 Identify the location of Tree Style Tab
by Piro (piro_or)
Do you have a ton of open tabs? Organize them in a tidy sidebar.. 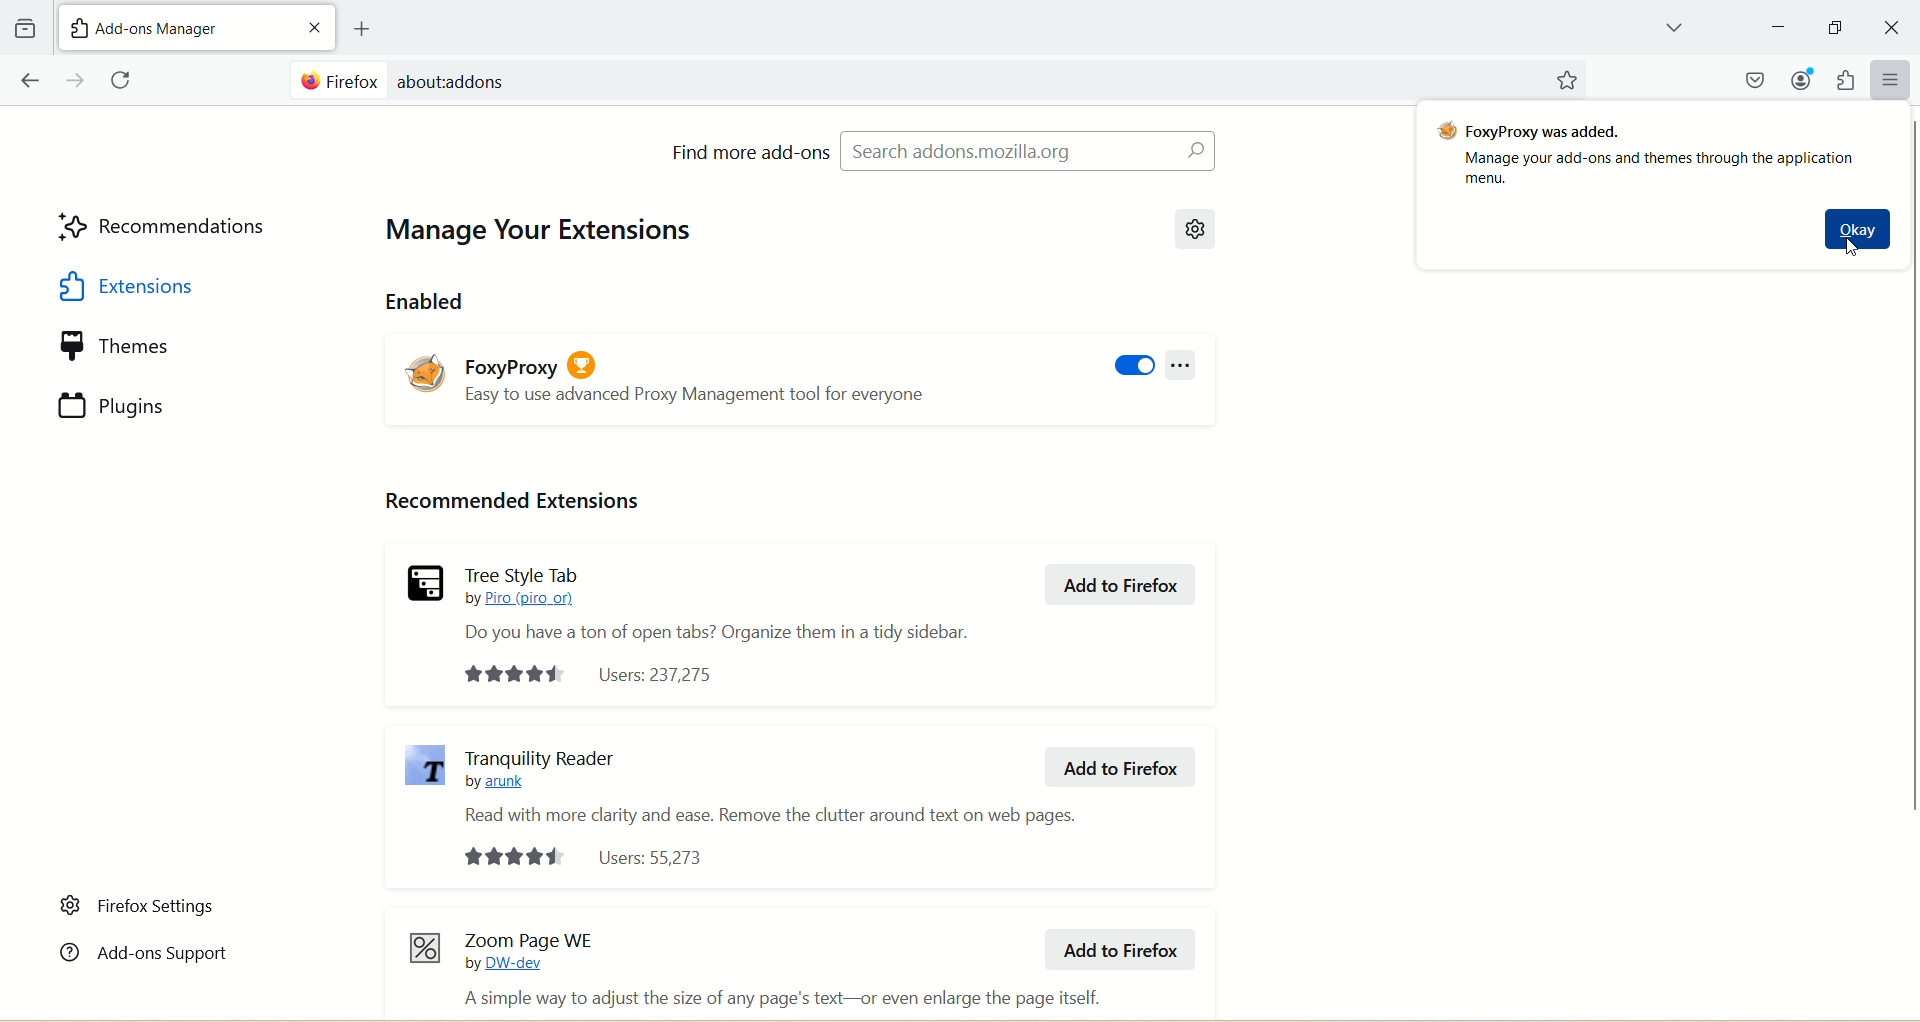
(717, 602).